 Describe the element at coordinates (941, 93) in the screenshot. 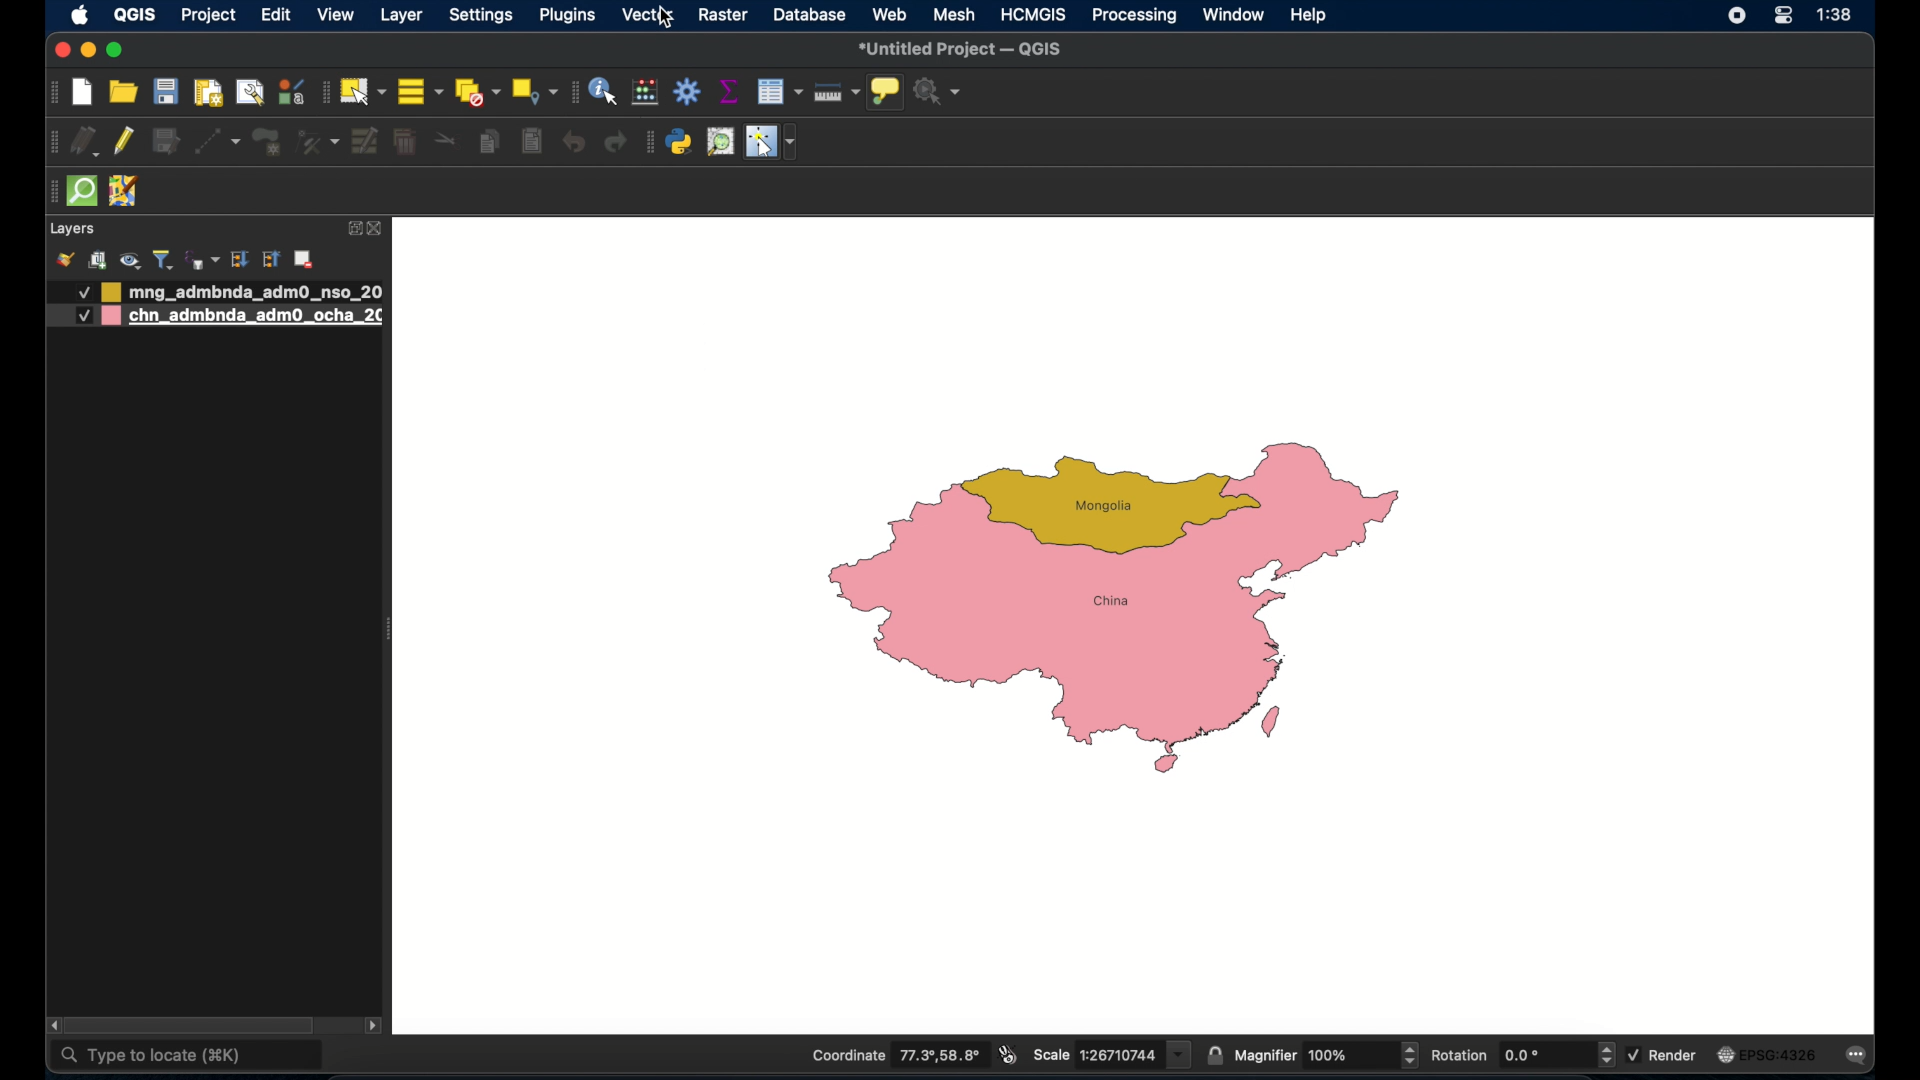

I see `no action selected` at that location.